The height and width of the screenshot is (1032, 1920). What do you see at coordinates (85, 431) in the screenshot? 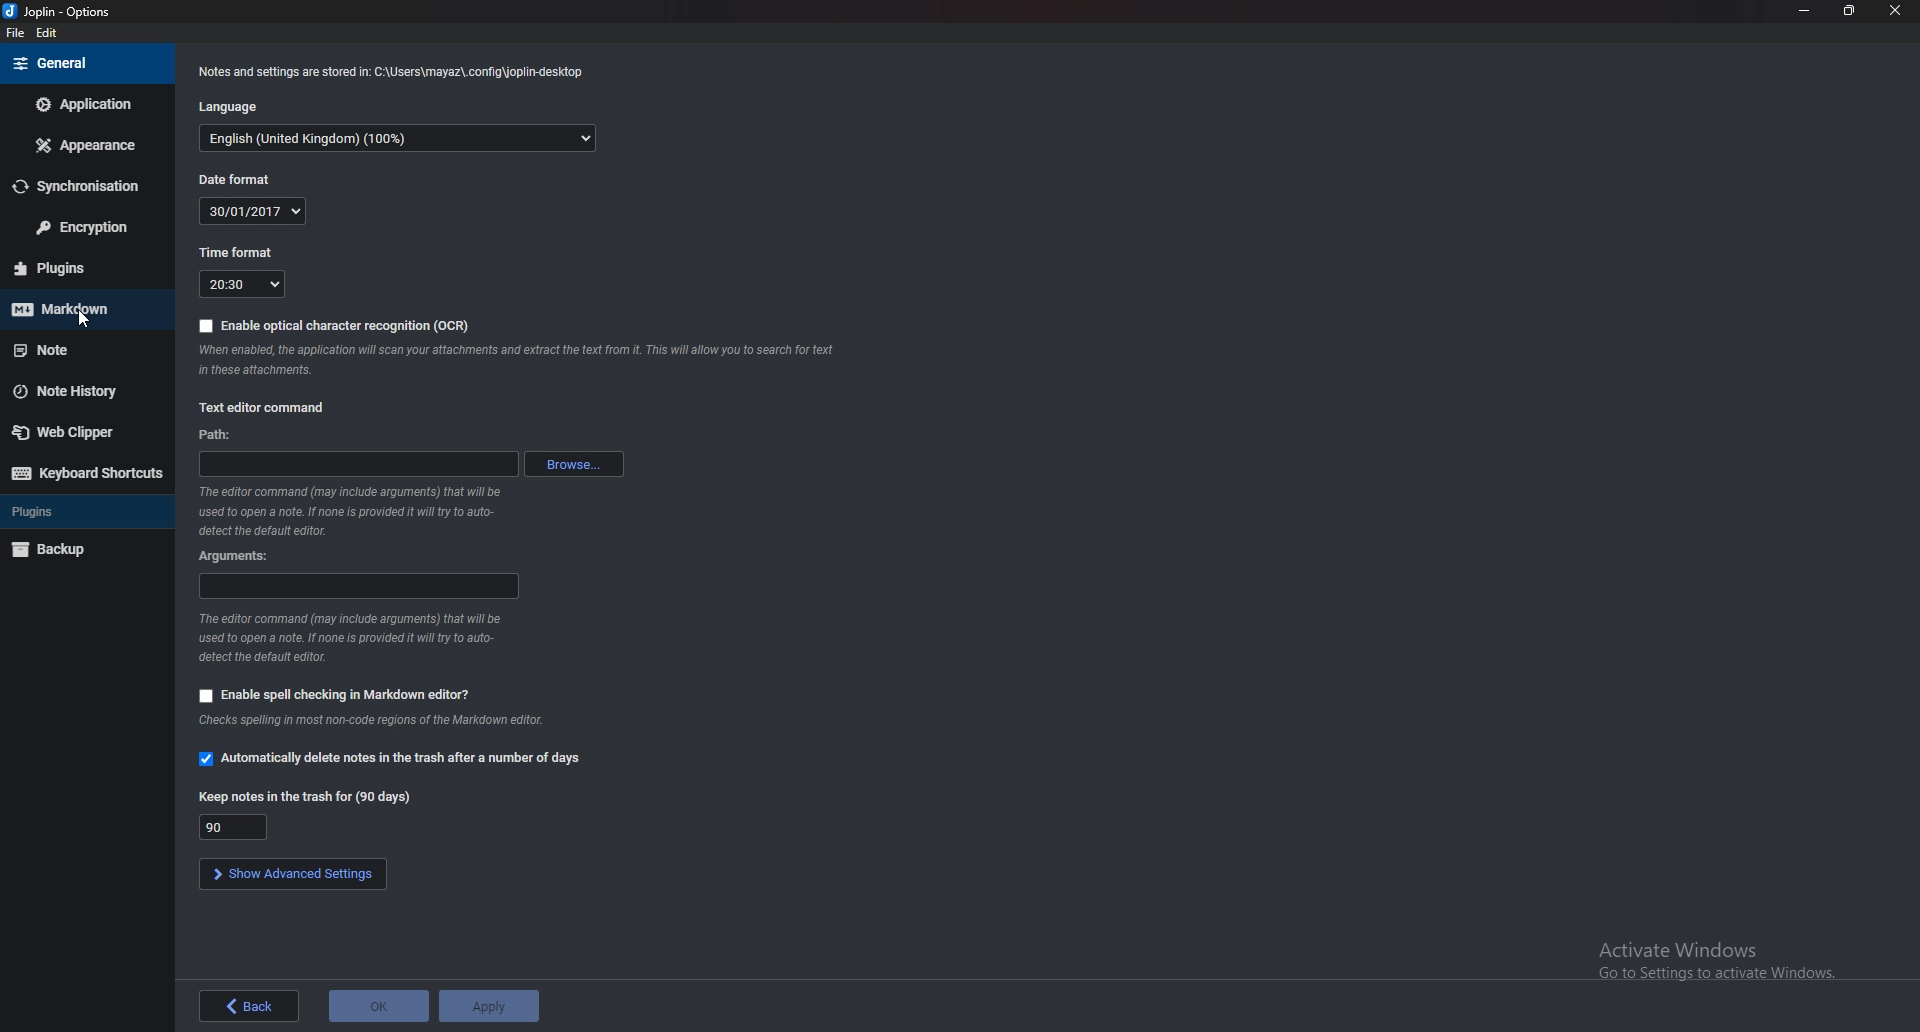
I see `Webclipper` at bounding box center [85, 431].